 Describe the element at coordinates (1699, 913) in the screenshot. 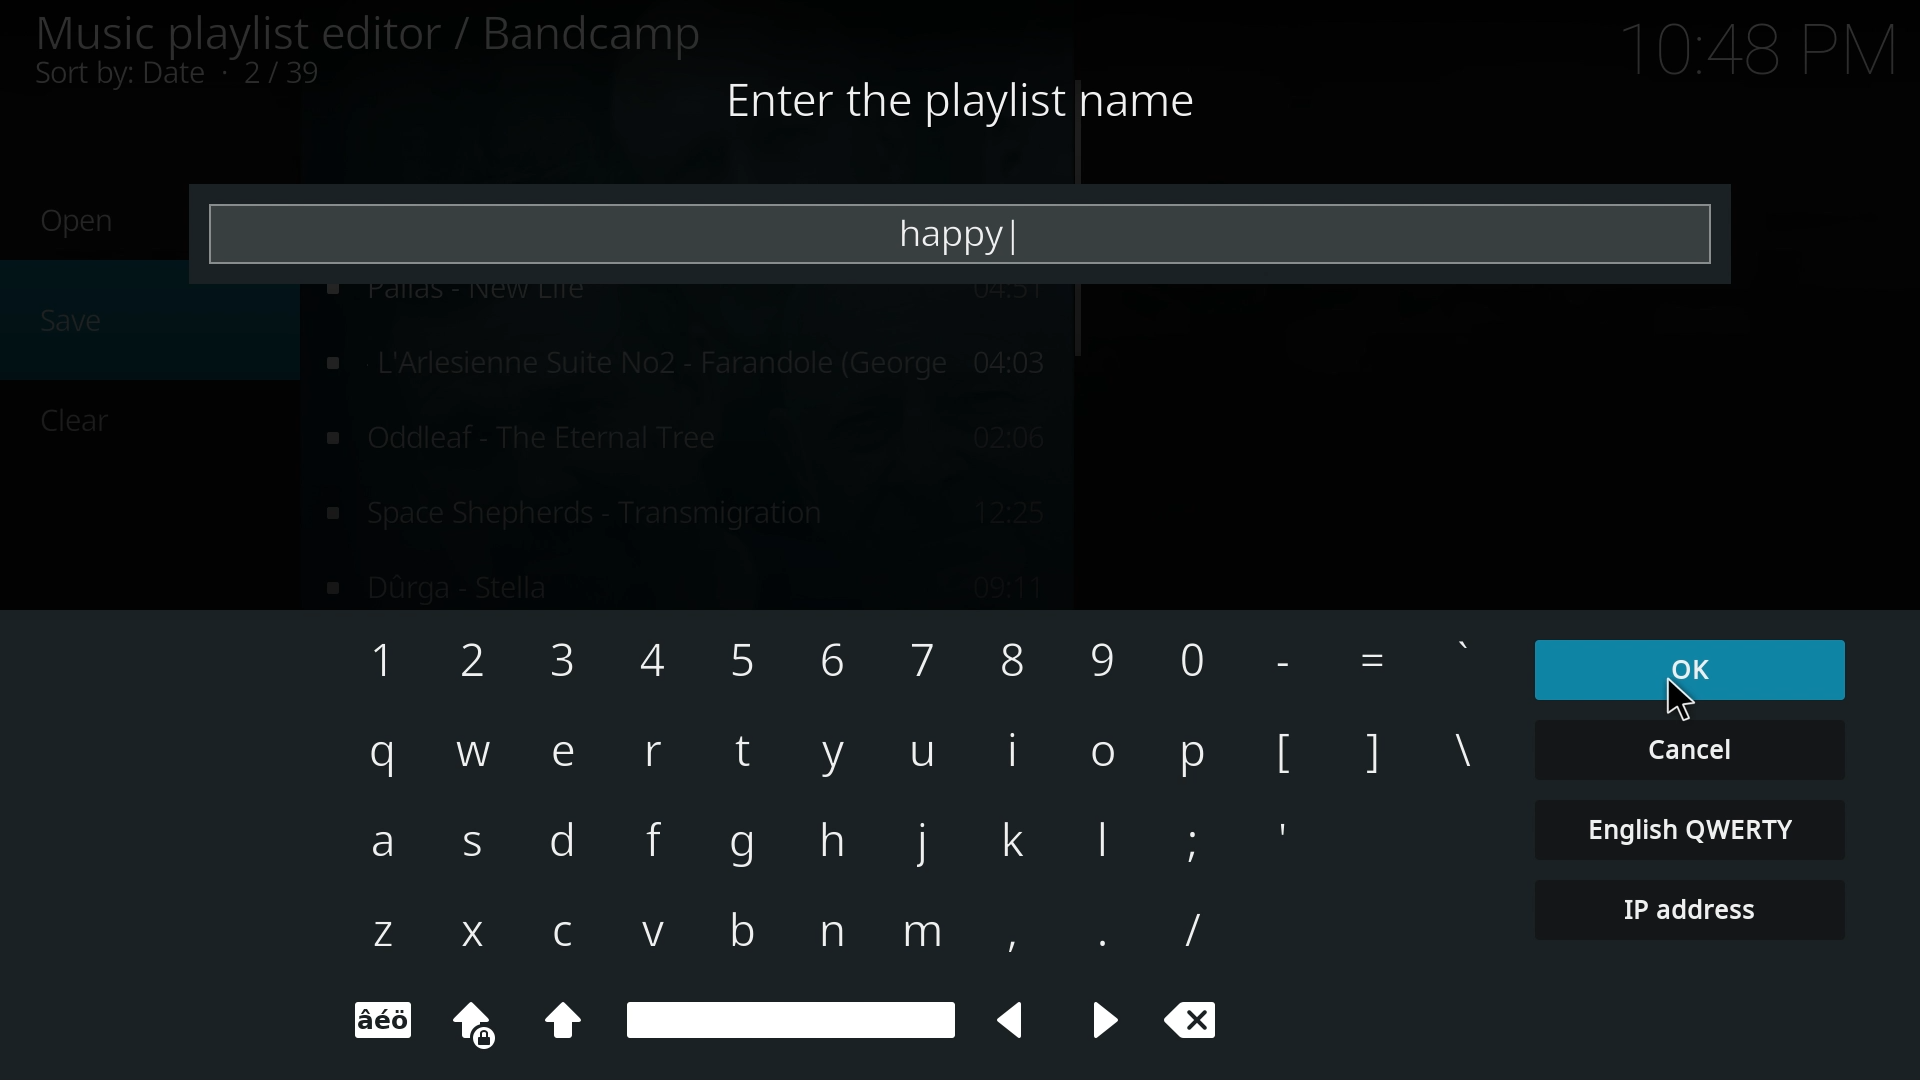

I see `ip address` at that location.